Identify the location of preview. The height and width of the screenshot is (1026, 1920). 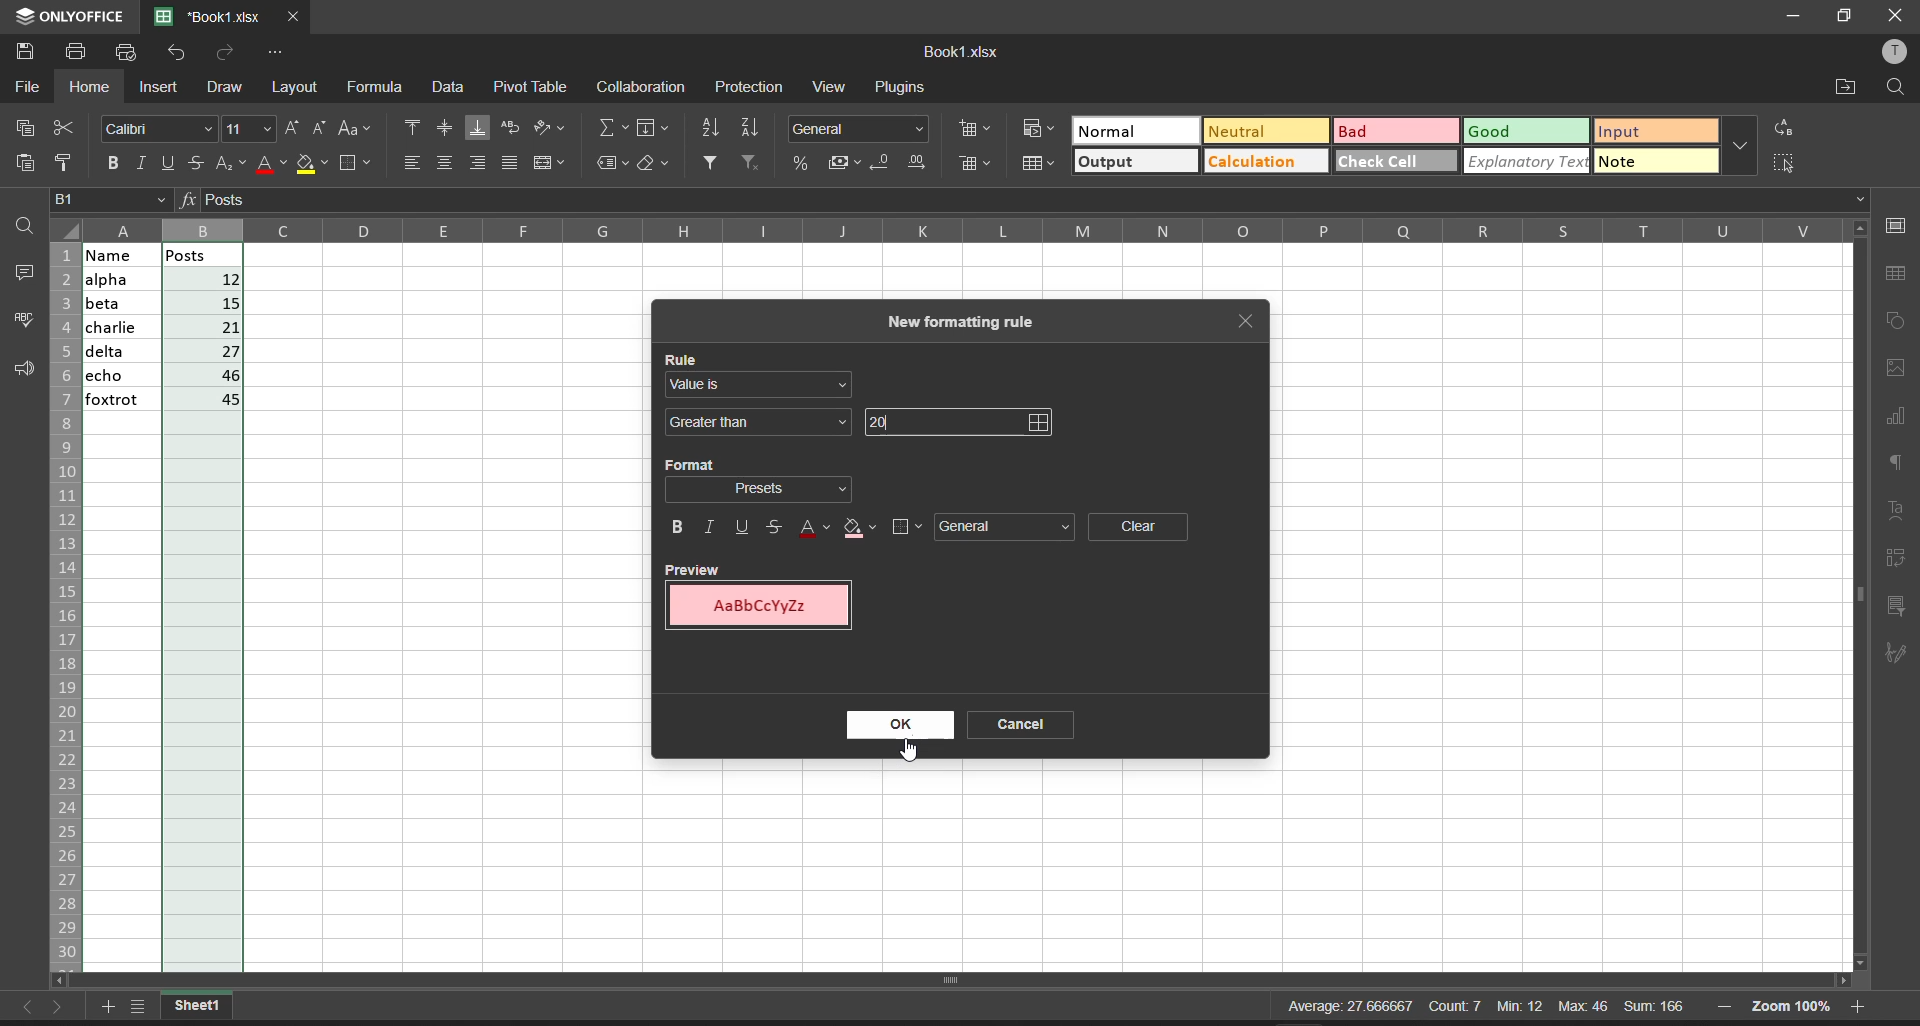
(764, 599).